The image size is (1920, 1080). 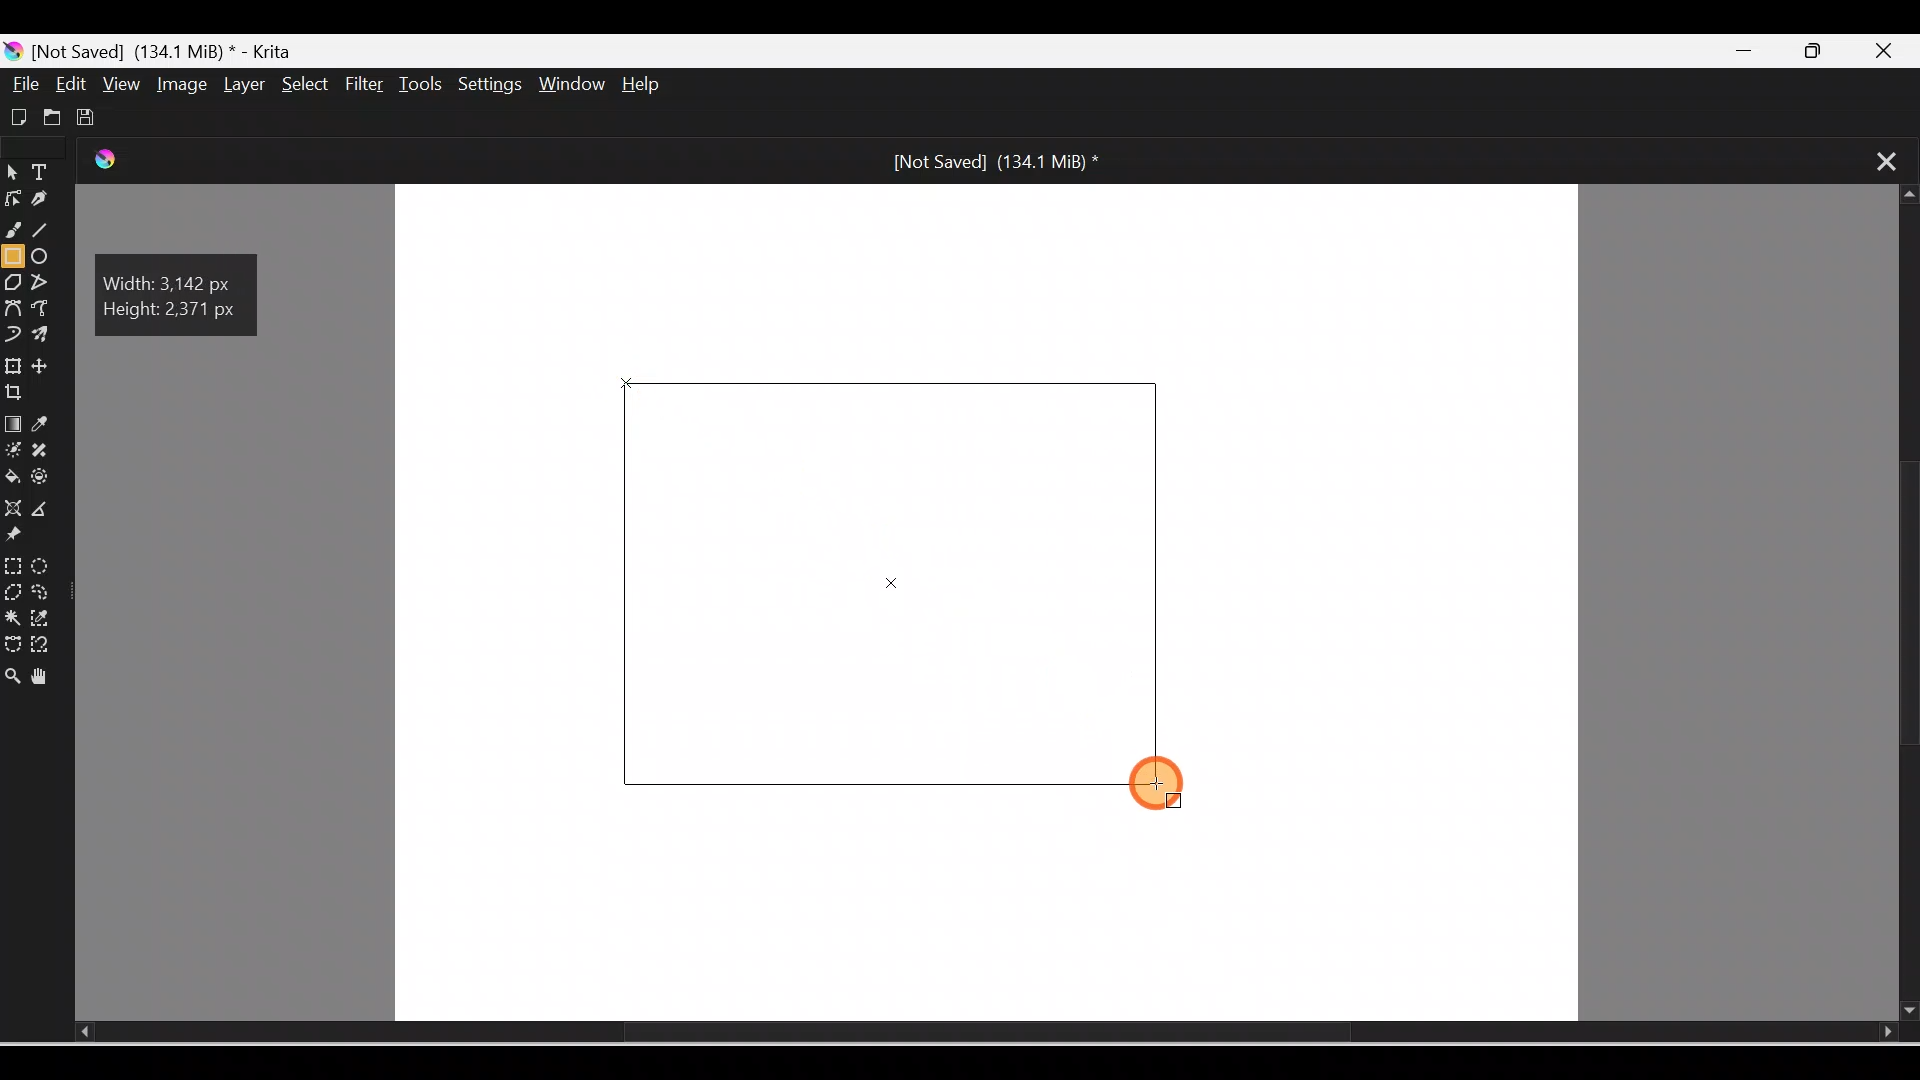 I want to click on Create new document, so click(x=16, y=115).